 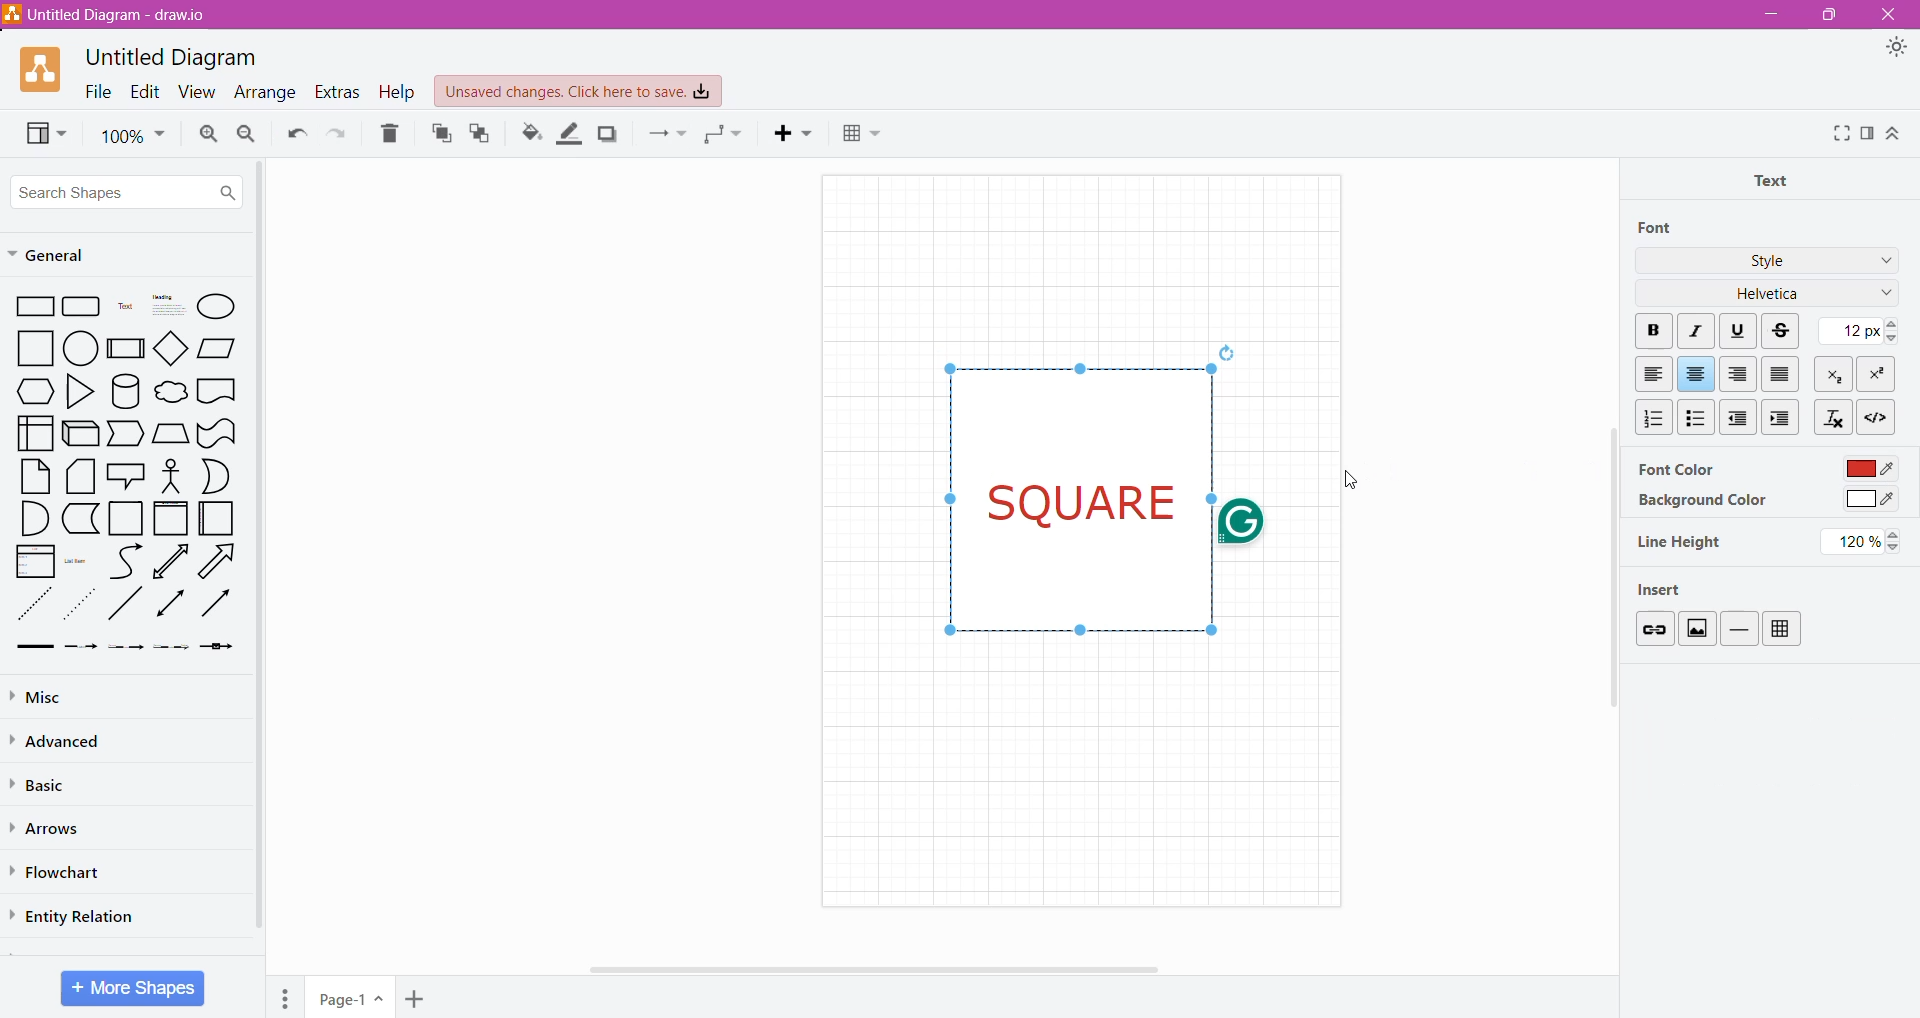 What do you see at coordinates (1701, 501) in the screenshot?
I see `Background Color` at bounding box center [1701, 501].